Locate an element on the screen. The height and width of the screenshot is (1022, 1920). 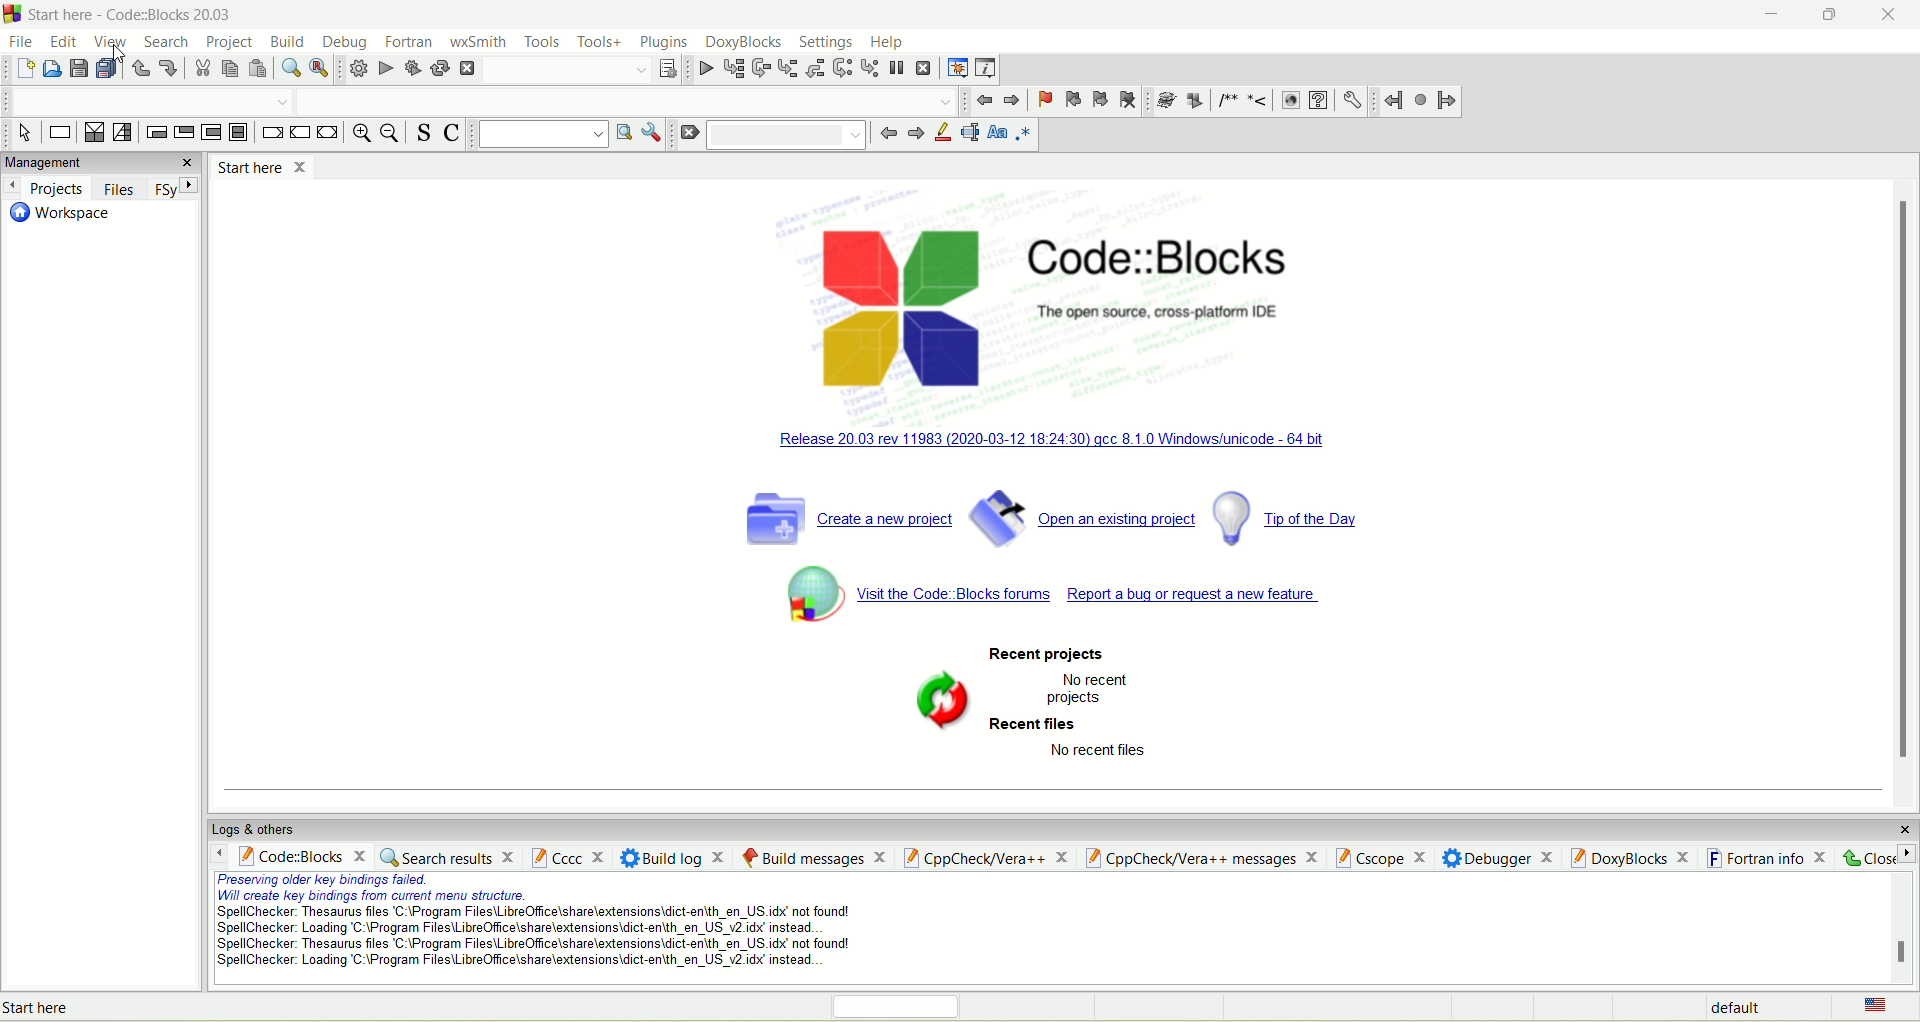
Search is located at coordinates (793, 135).